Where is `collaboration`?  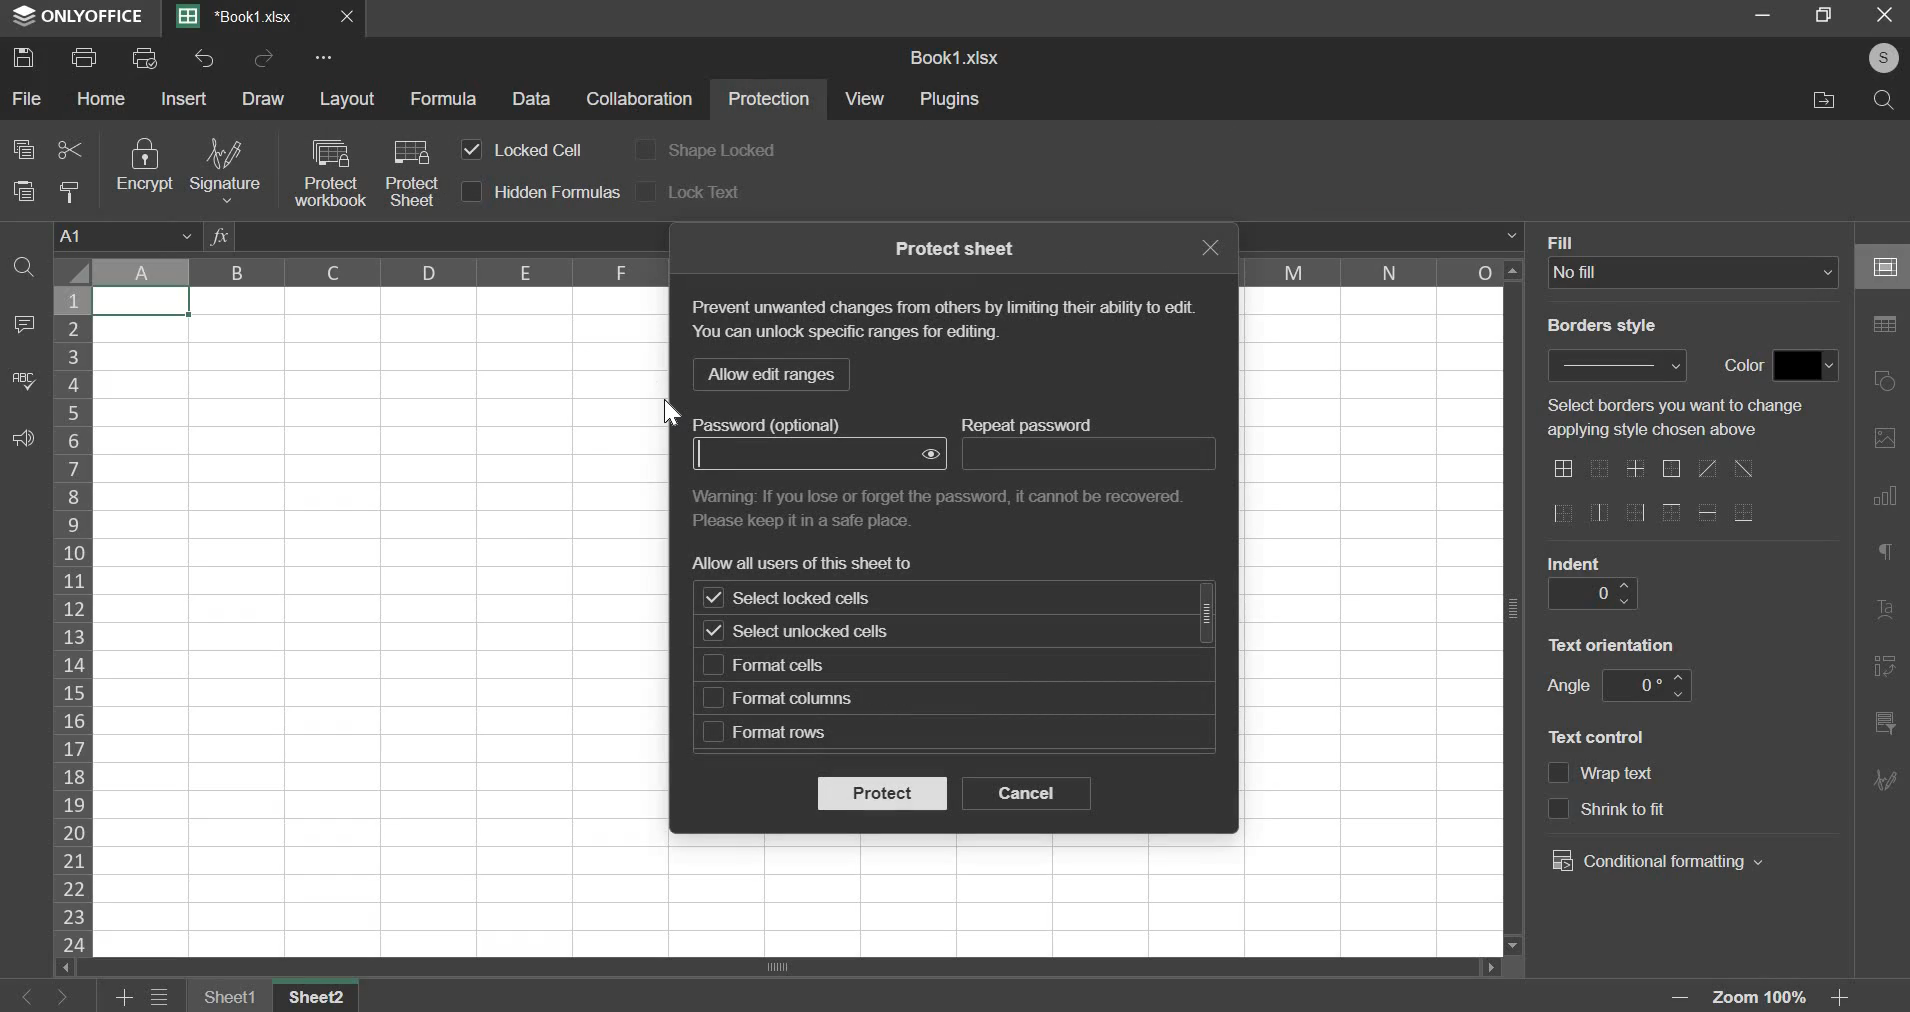 collaboration is located at coordinates (641, 100).